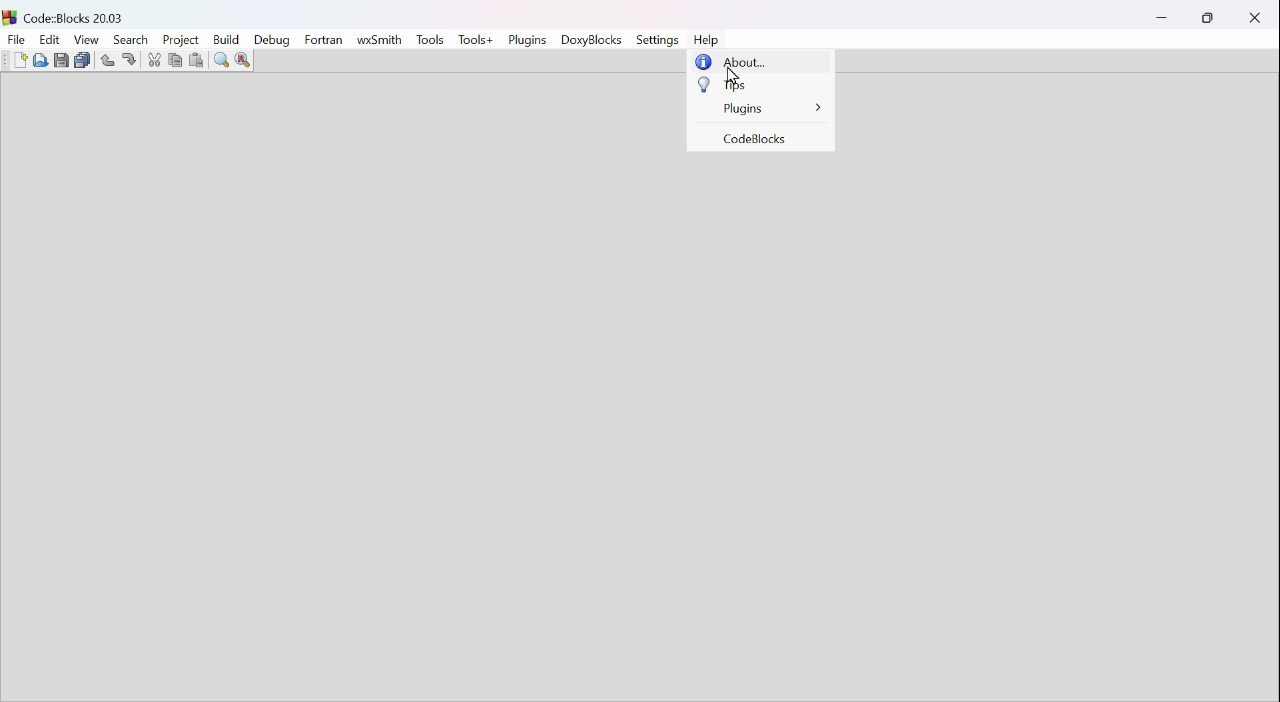  What do you see at coordinates (197, 60) in the screenshot?
I see `Paste` at bounding box center [197, 60].